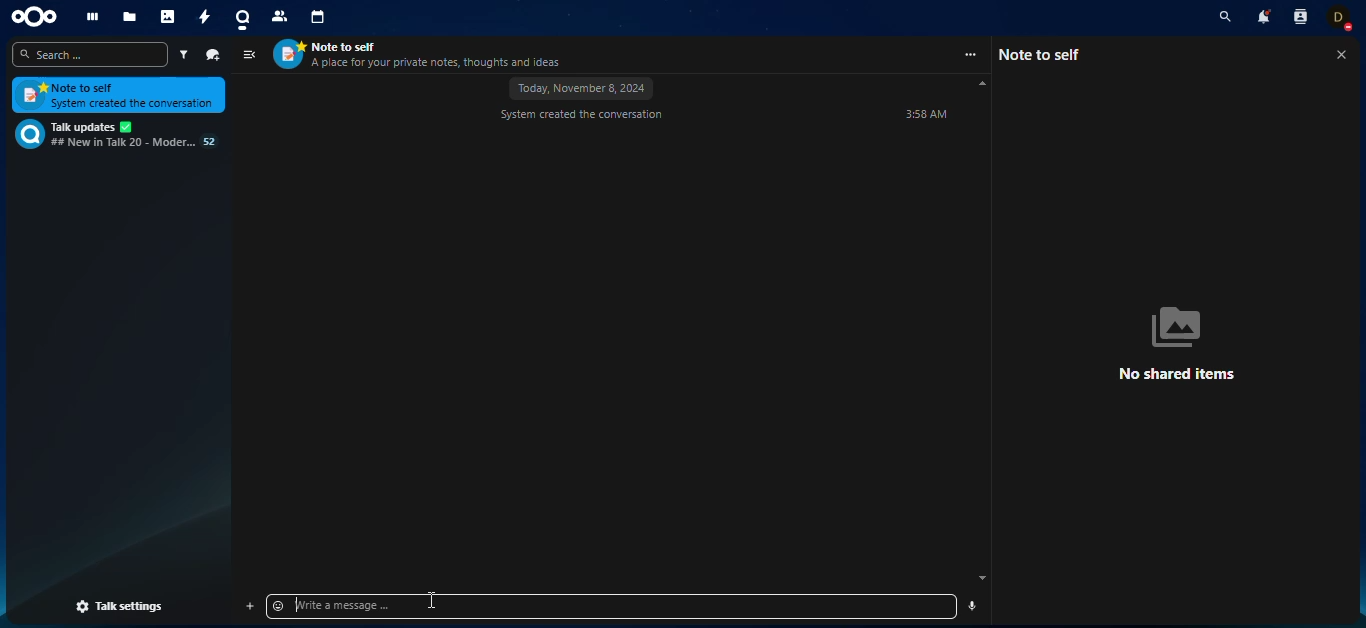 This screenshot has height=628, width=1366. I want to click on scroll up, so click(983, 84).